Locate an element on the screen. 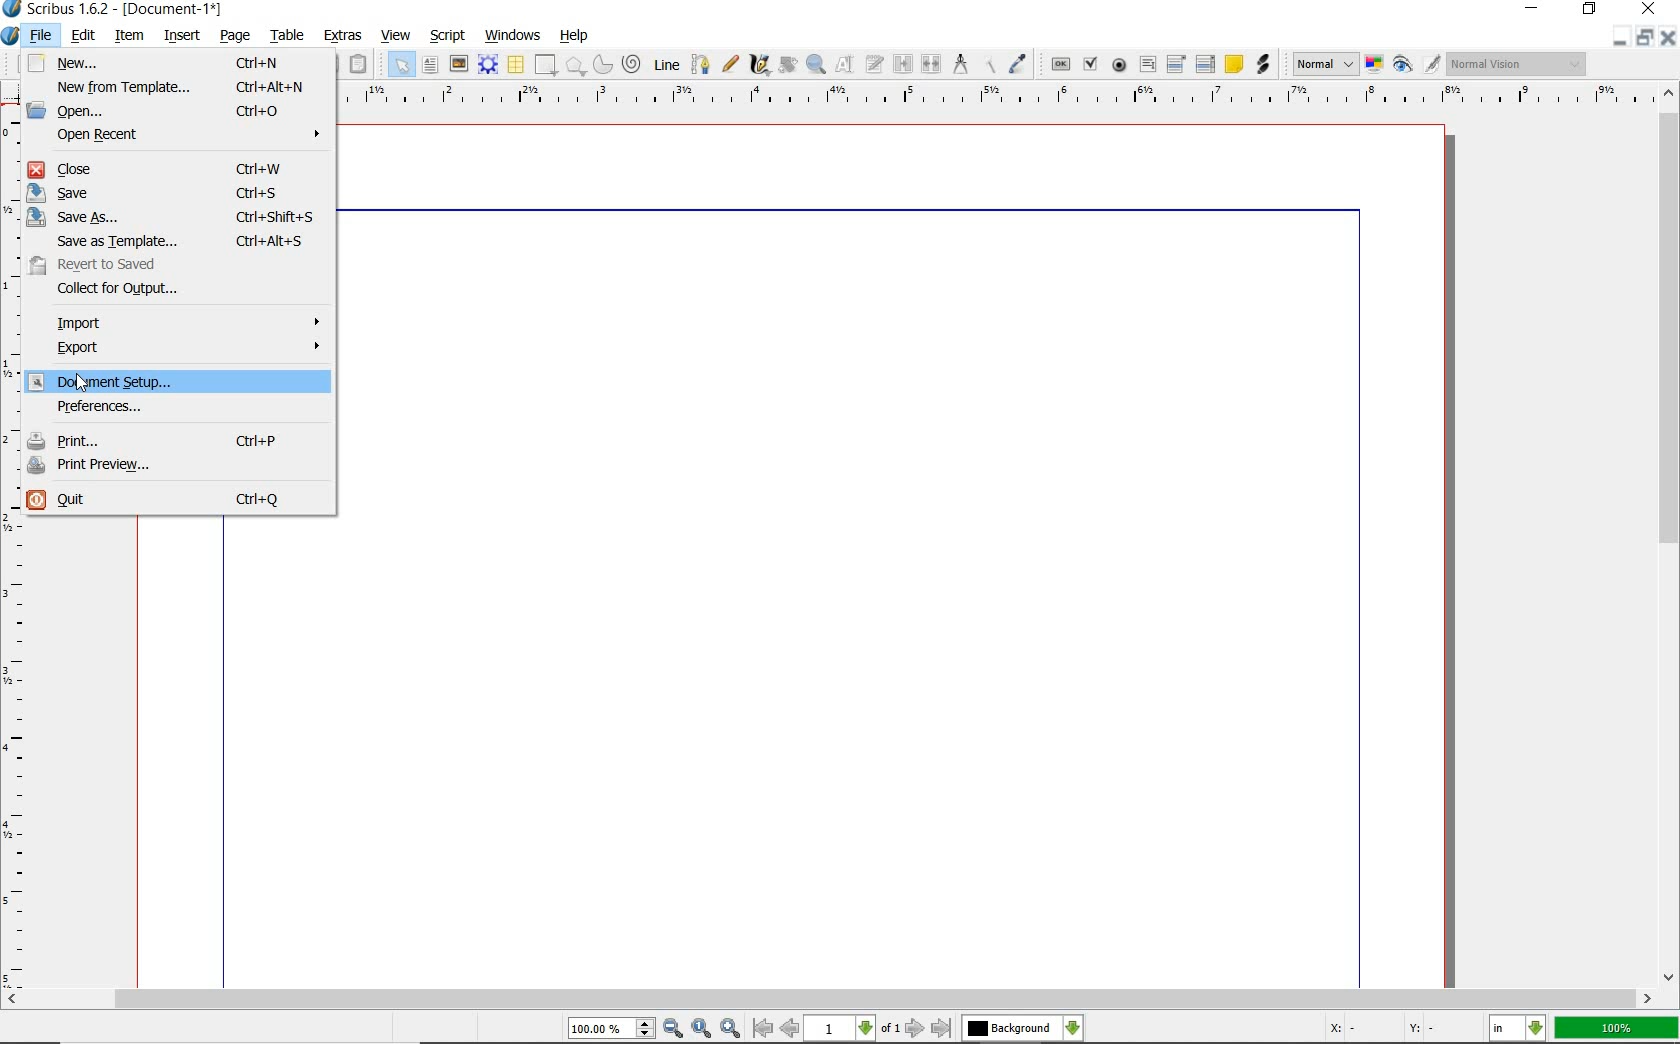 The height and width of the screenshot is (1044, 1680). COLLECT FOR OUTPUT is located at coordinates (150, 291).